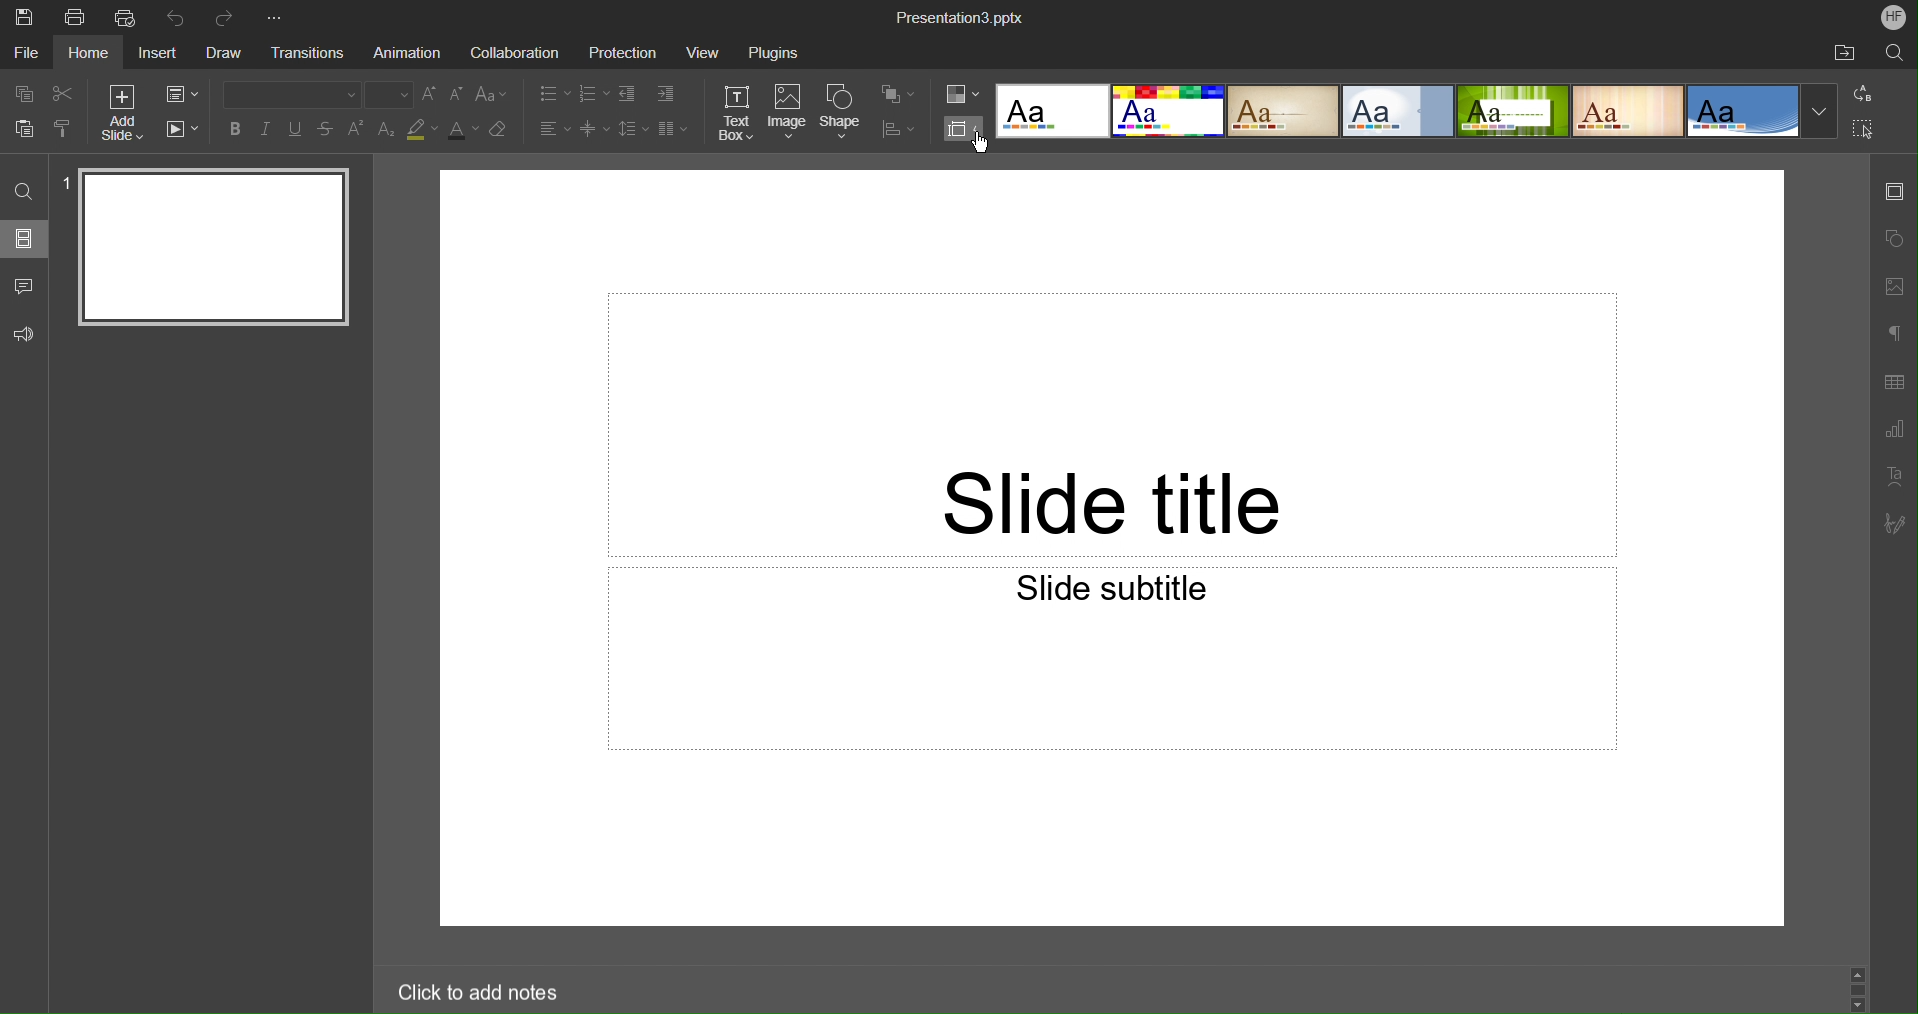 This screenshot has height=1014, width=1918. Describe the element at coordinates (127, 19) in the screenshot. I see `Quick Print` at that location.